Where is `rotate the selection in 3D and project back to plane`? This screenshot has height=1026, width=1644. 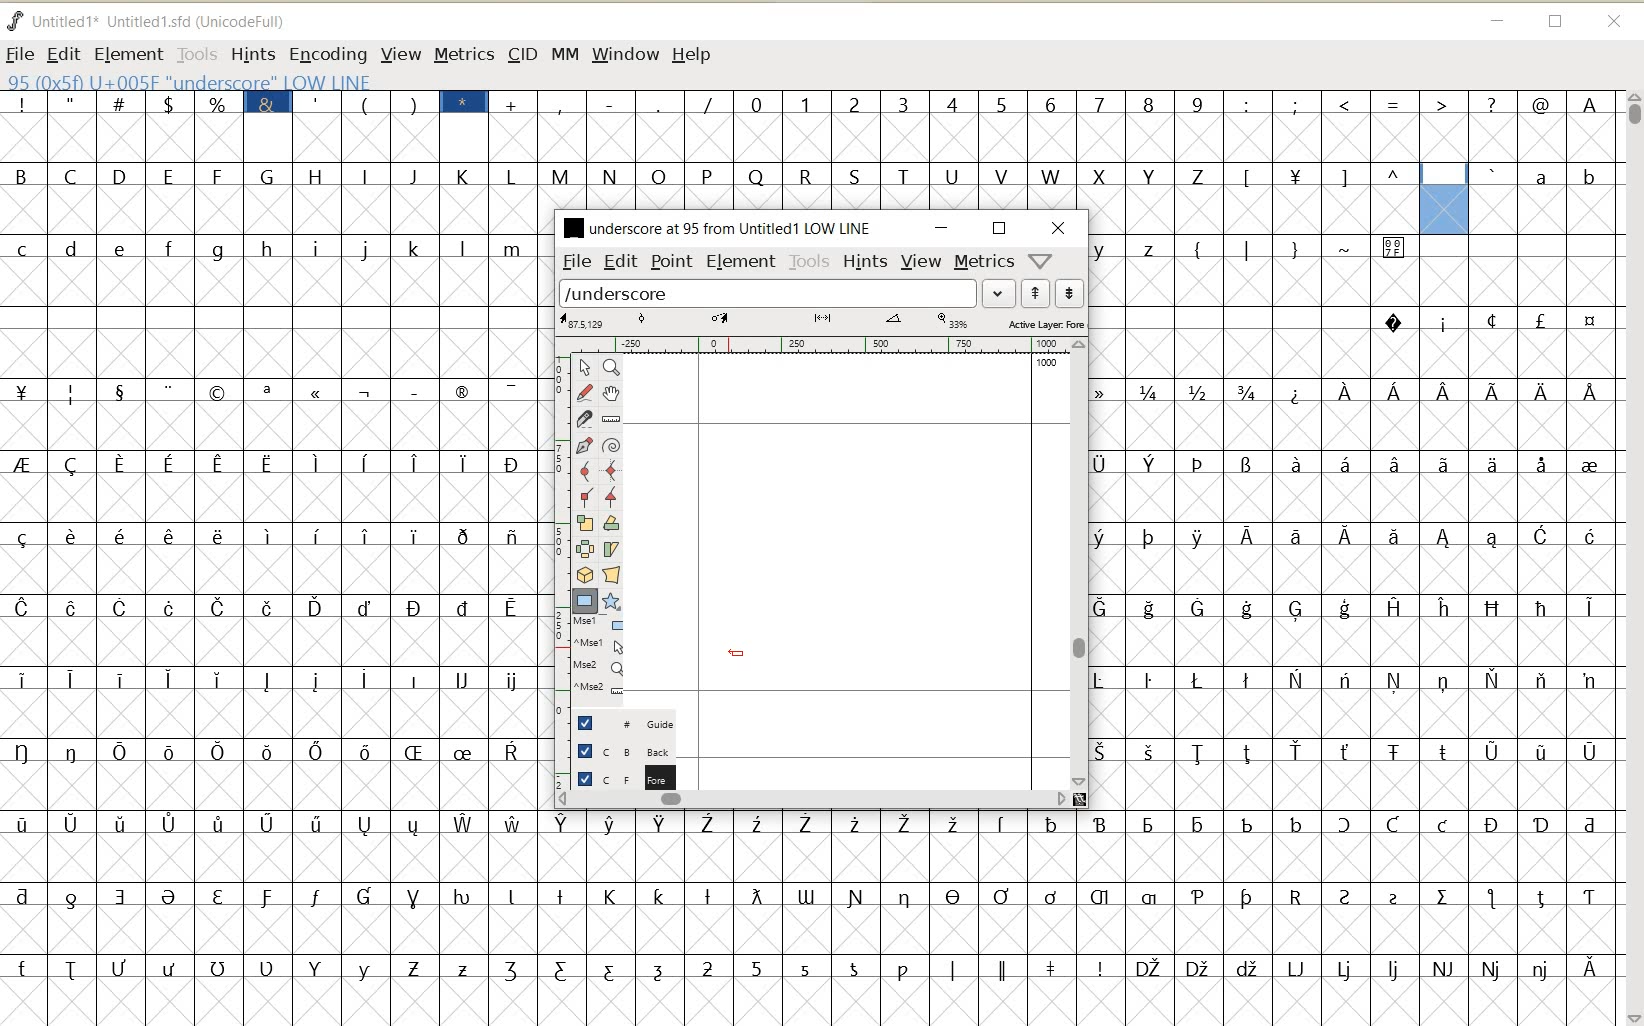
rotate the selection in 3D and project back to plane is located at coordinates (584, 574).